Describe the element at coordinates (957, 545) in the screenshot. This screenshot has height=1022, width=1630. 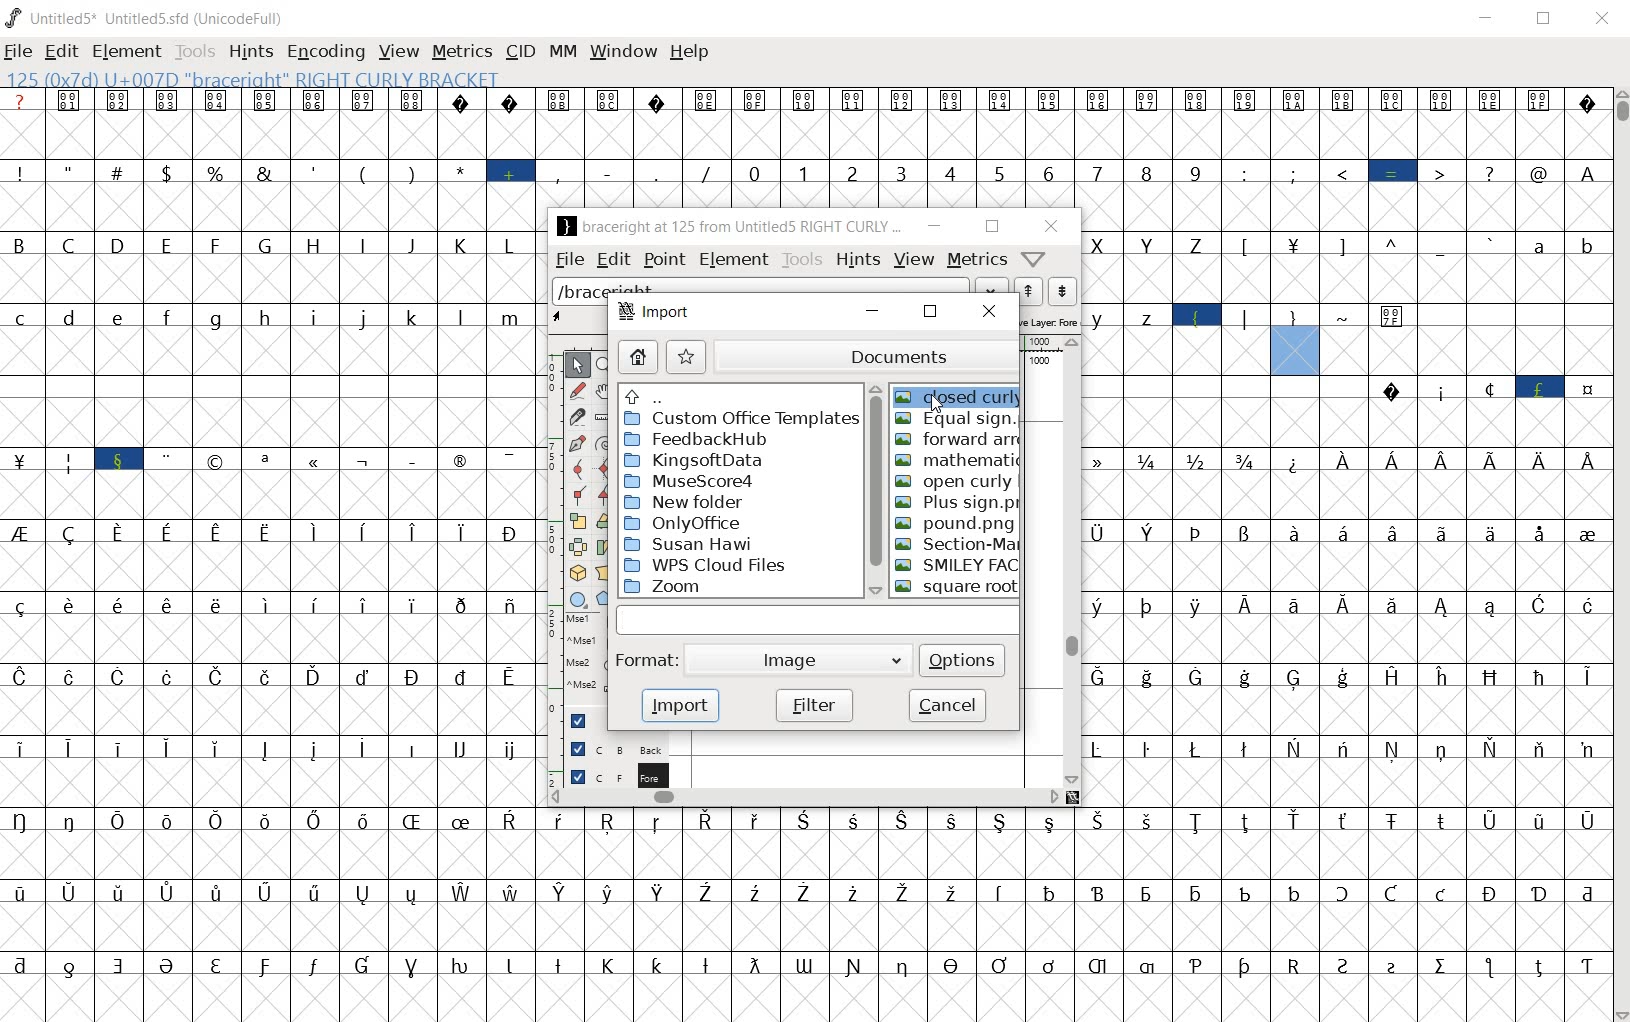
I see `Section-Mark` at that location.